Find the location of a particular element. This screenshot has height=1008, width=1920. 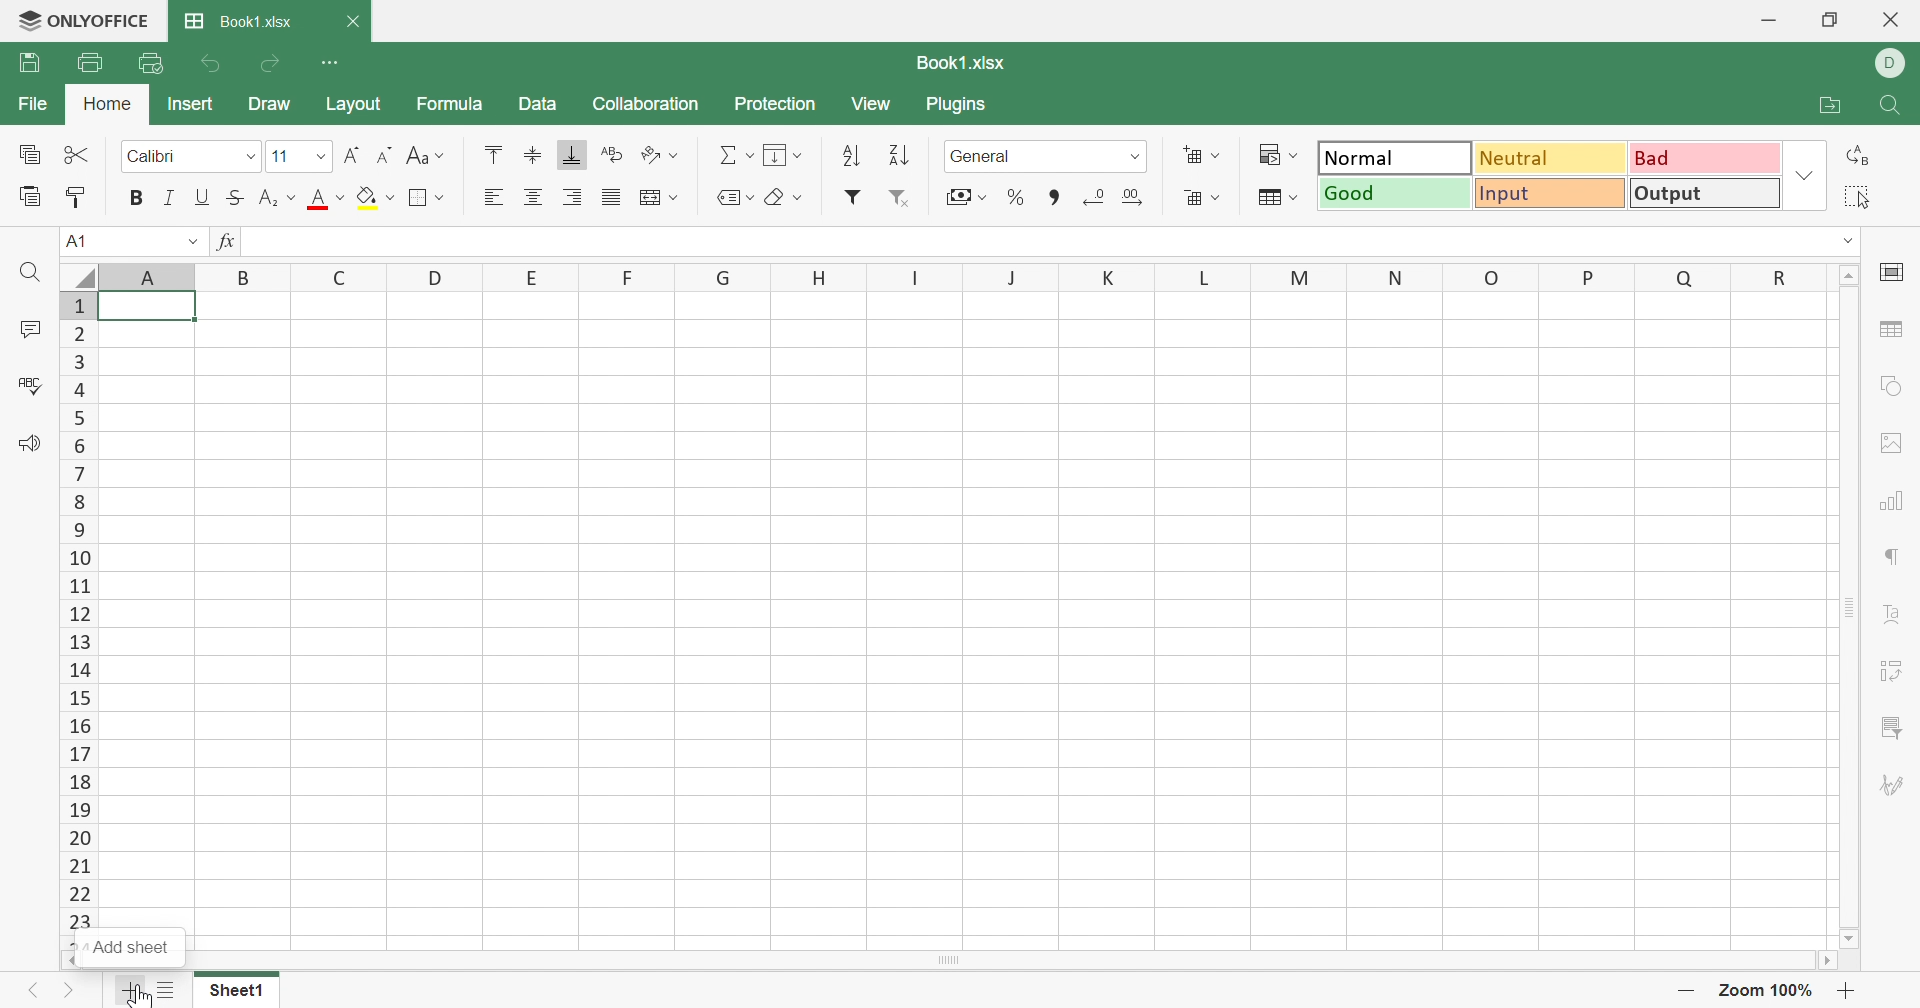

Filter is located at coordinates (851, 196).